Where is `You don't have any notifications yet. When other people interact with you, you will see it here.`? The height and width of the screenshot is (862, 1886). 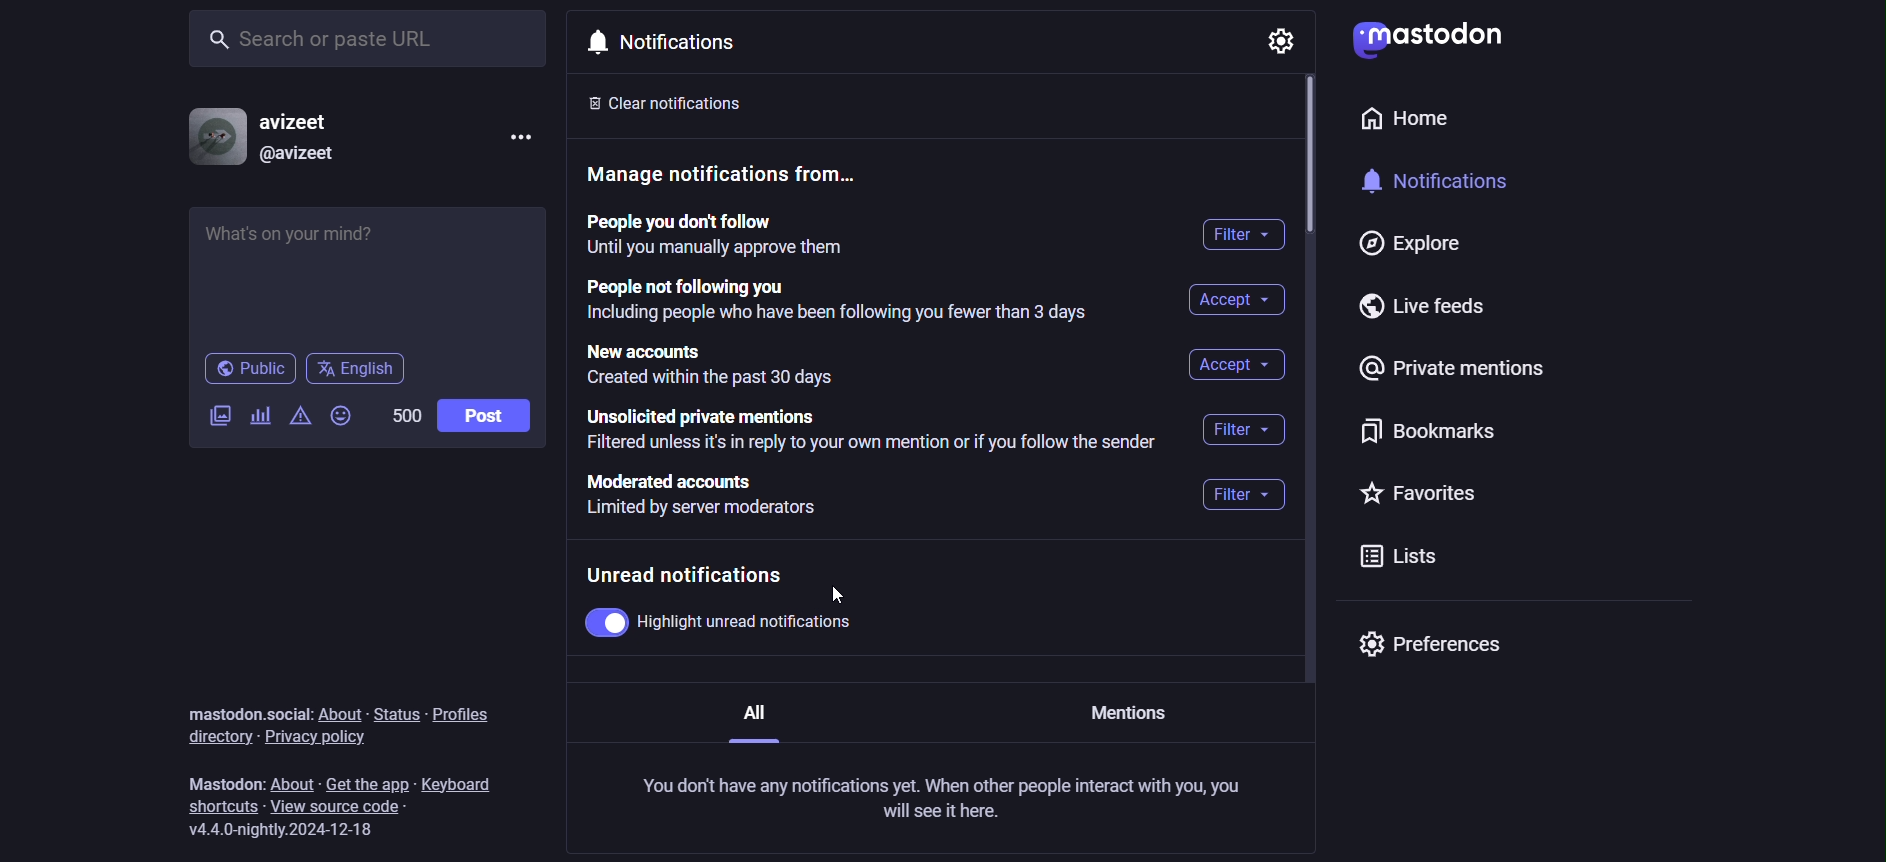
You don't have any notifications yet. When other people interact with you, you will see it here. is located at coordinates (938, 800).